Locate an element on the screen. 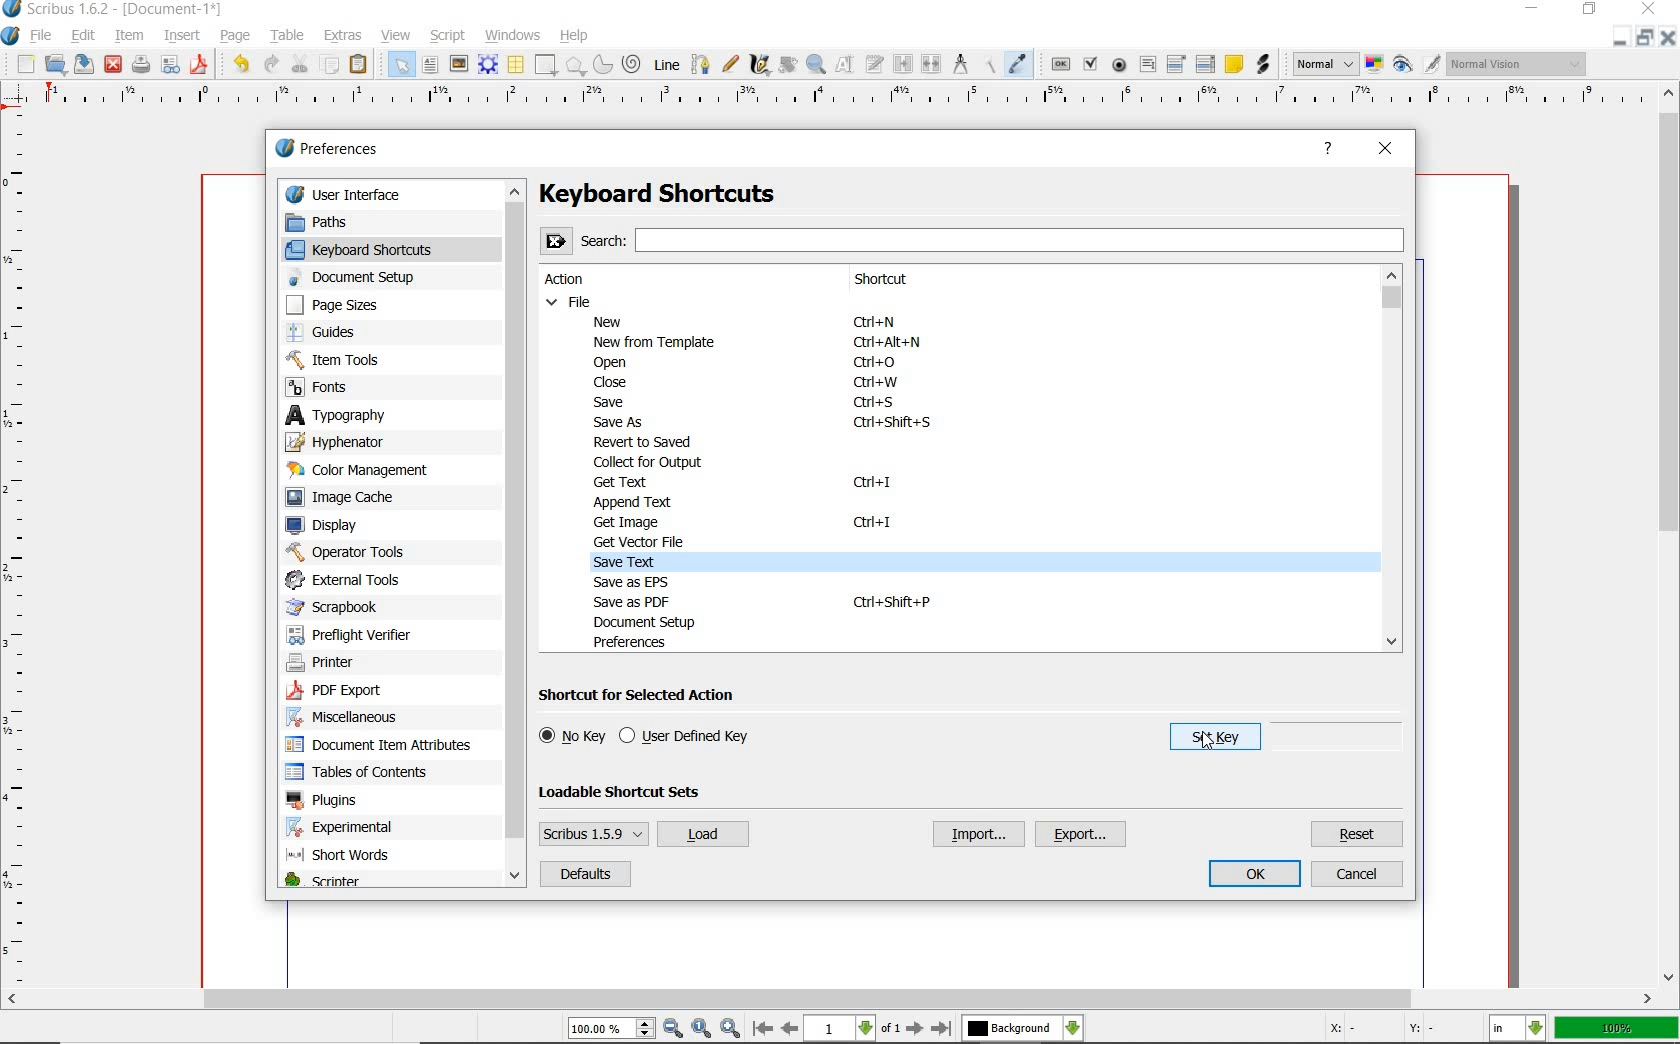 This screenshot has height=1044, width=1680. external tools is located at coordinates (352, 579).